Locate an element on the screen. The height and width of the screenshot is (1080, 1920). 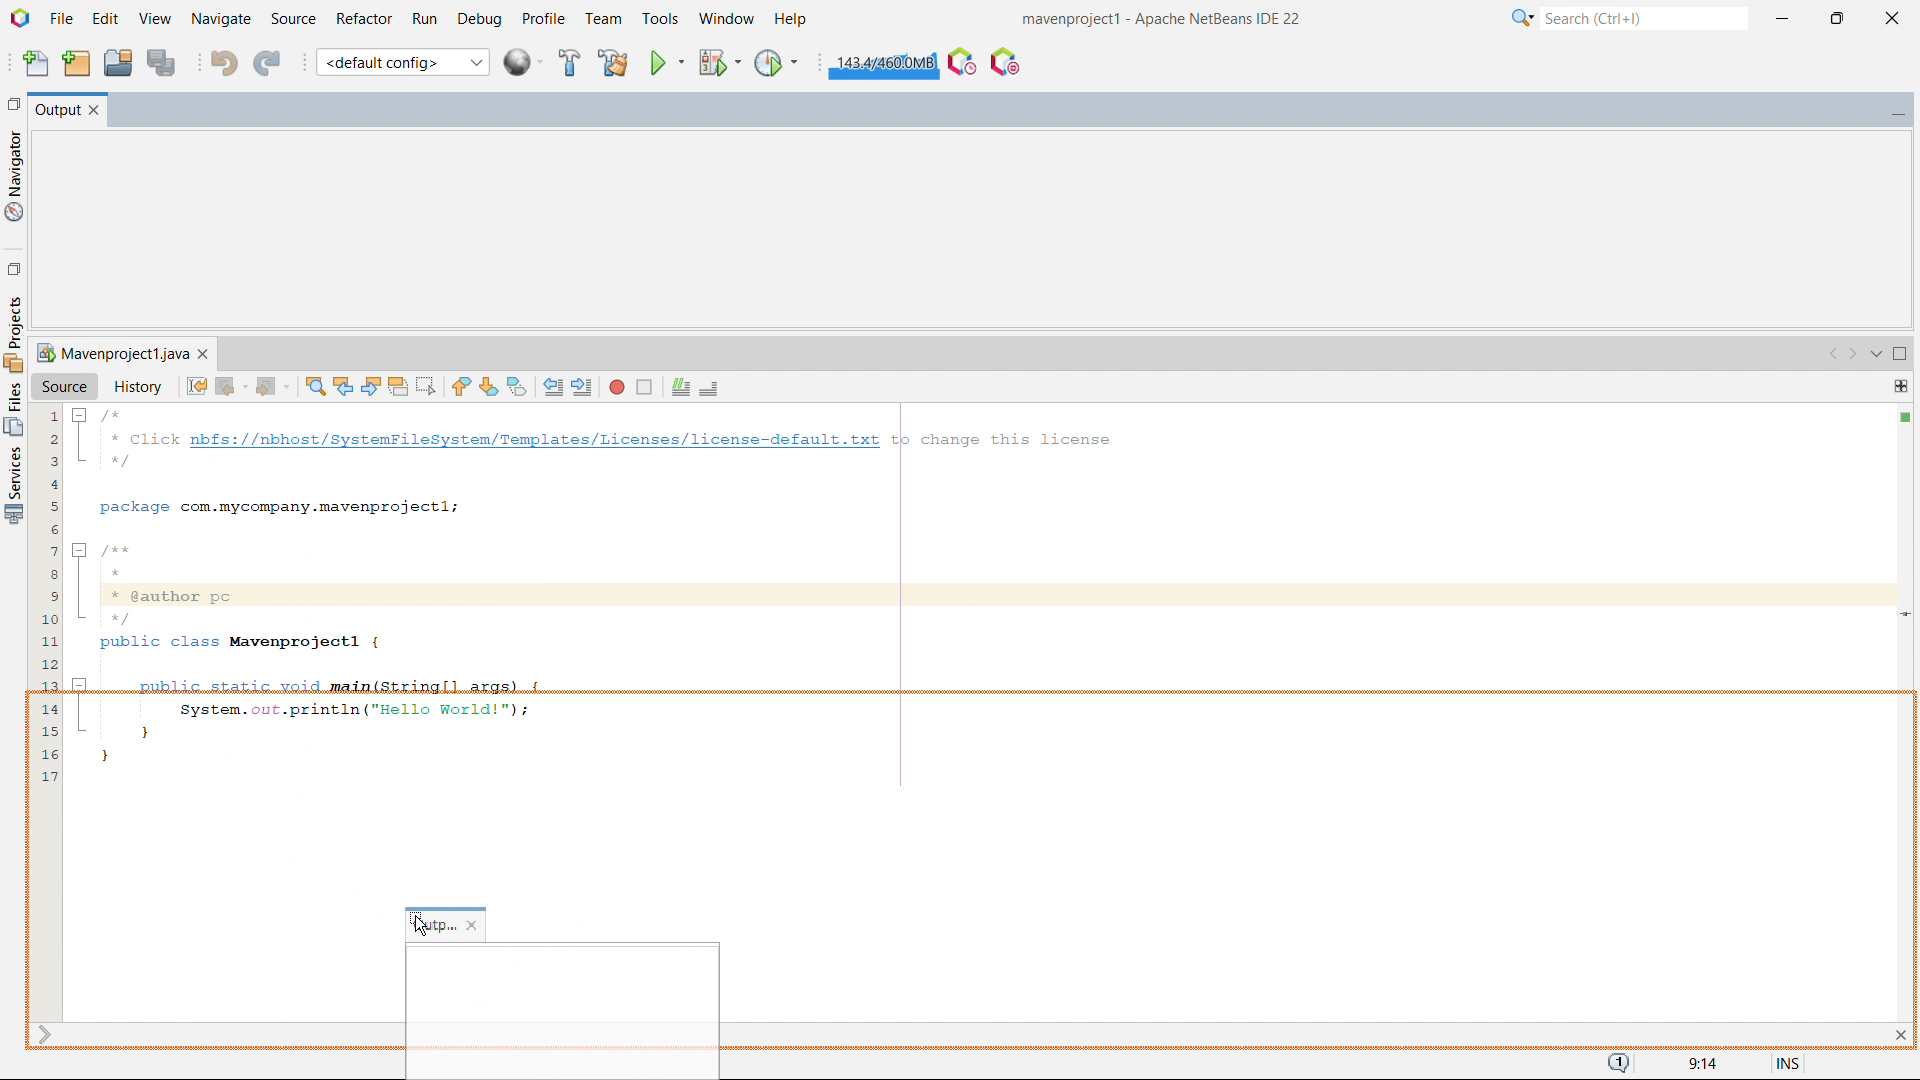
toggle rectangular selection is located at coordinates (426, 386).